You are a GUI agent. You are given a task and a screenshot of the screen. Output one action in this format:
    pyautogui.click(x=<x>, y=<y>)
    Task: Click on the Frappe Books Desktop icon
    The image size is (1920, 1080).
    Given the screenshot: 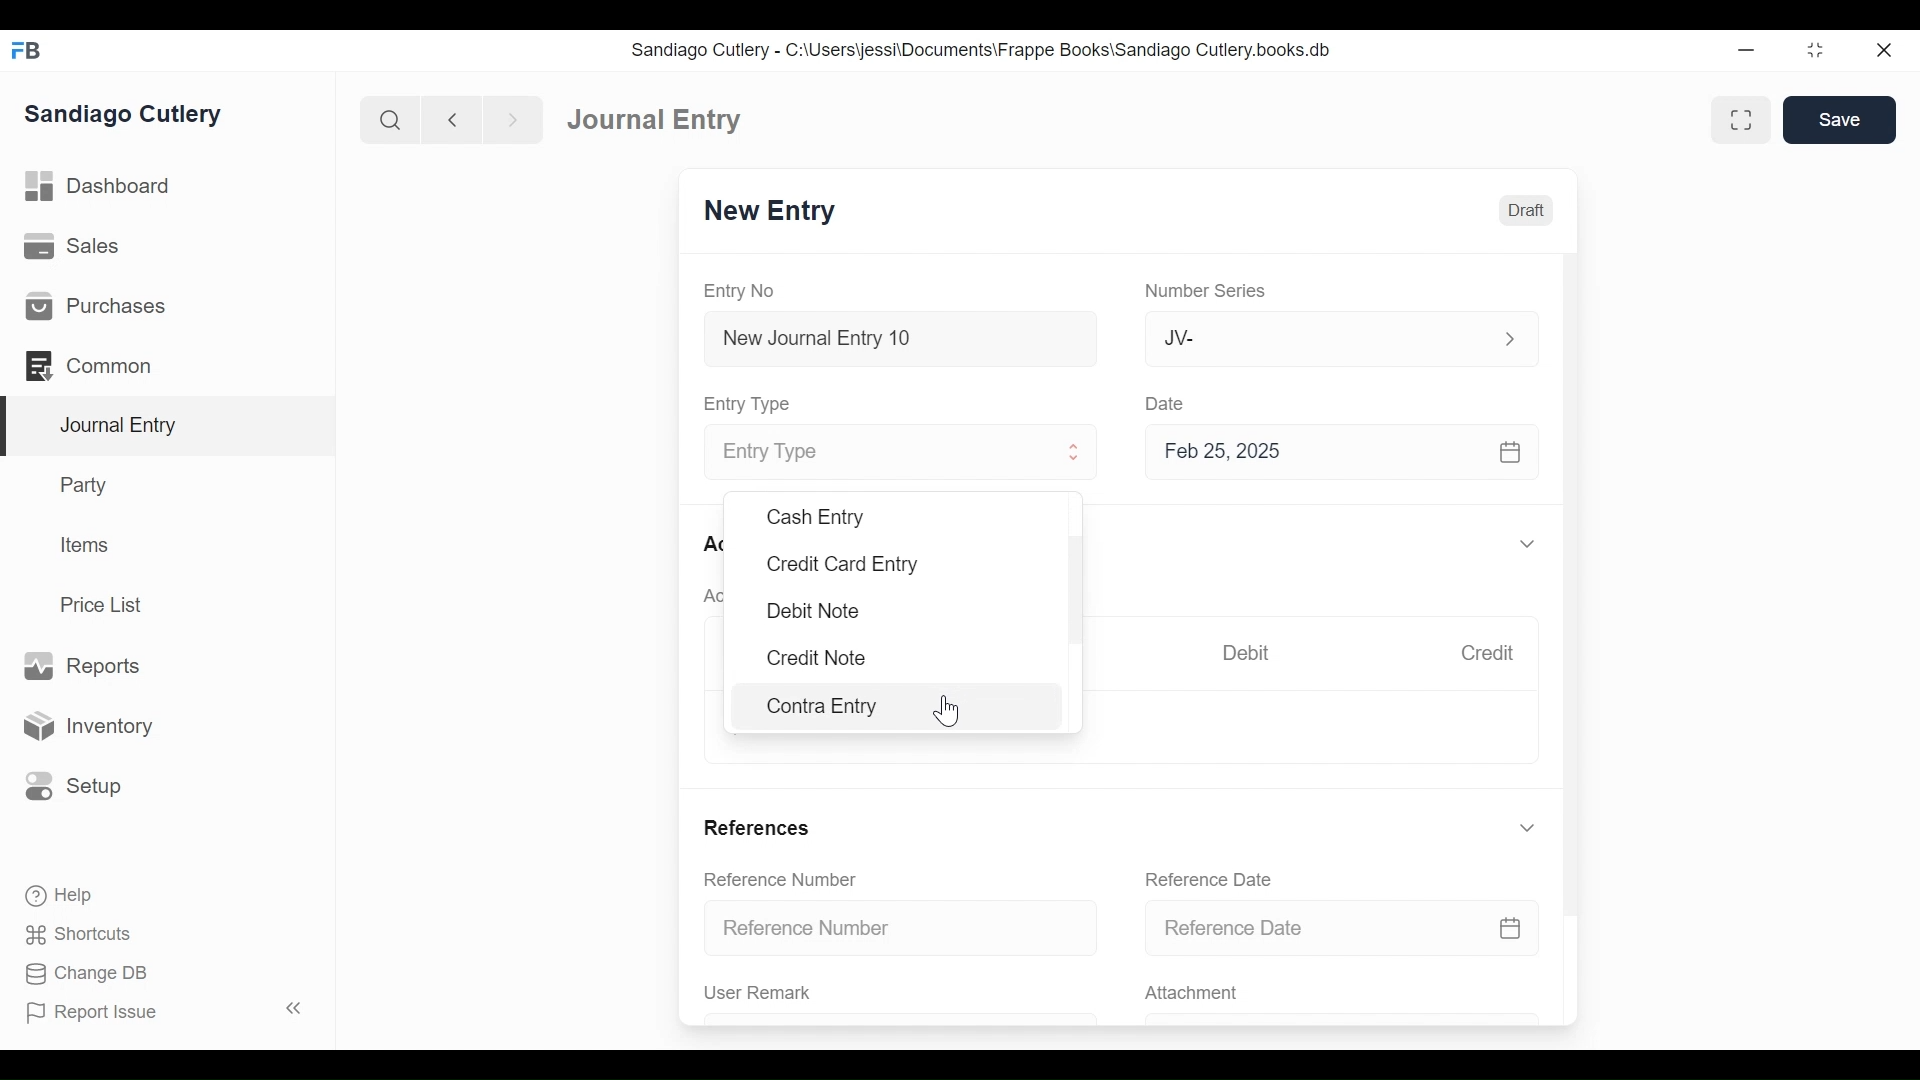 What is the action you would take?
    pyautogui.click(x=25, y=50)
    